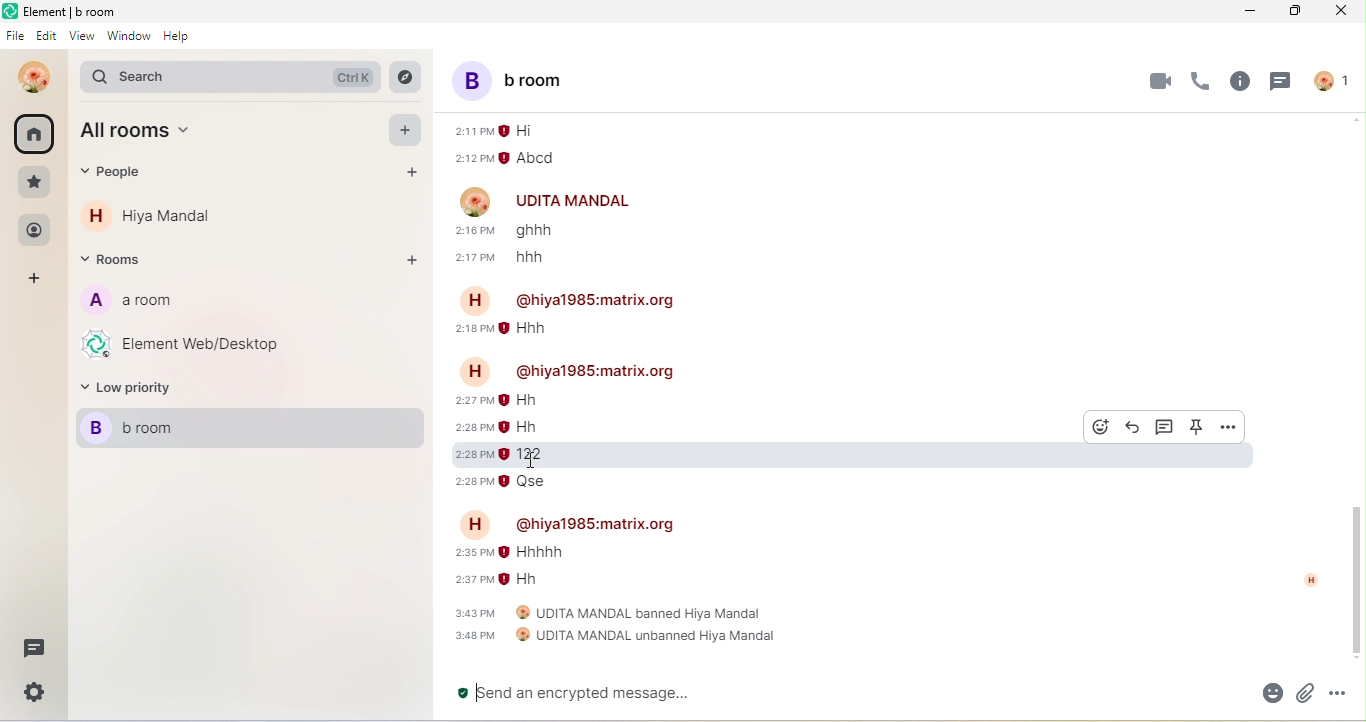 The image size is (1366, 722). Describe the element at coordinates (1335, 79) in the screenshot. I see `people` at that location.